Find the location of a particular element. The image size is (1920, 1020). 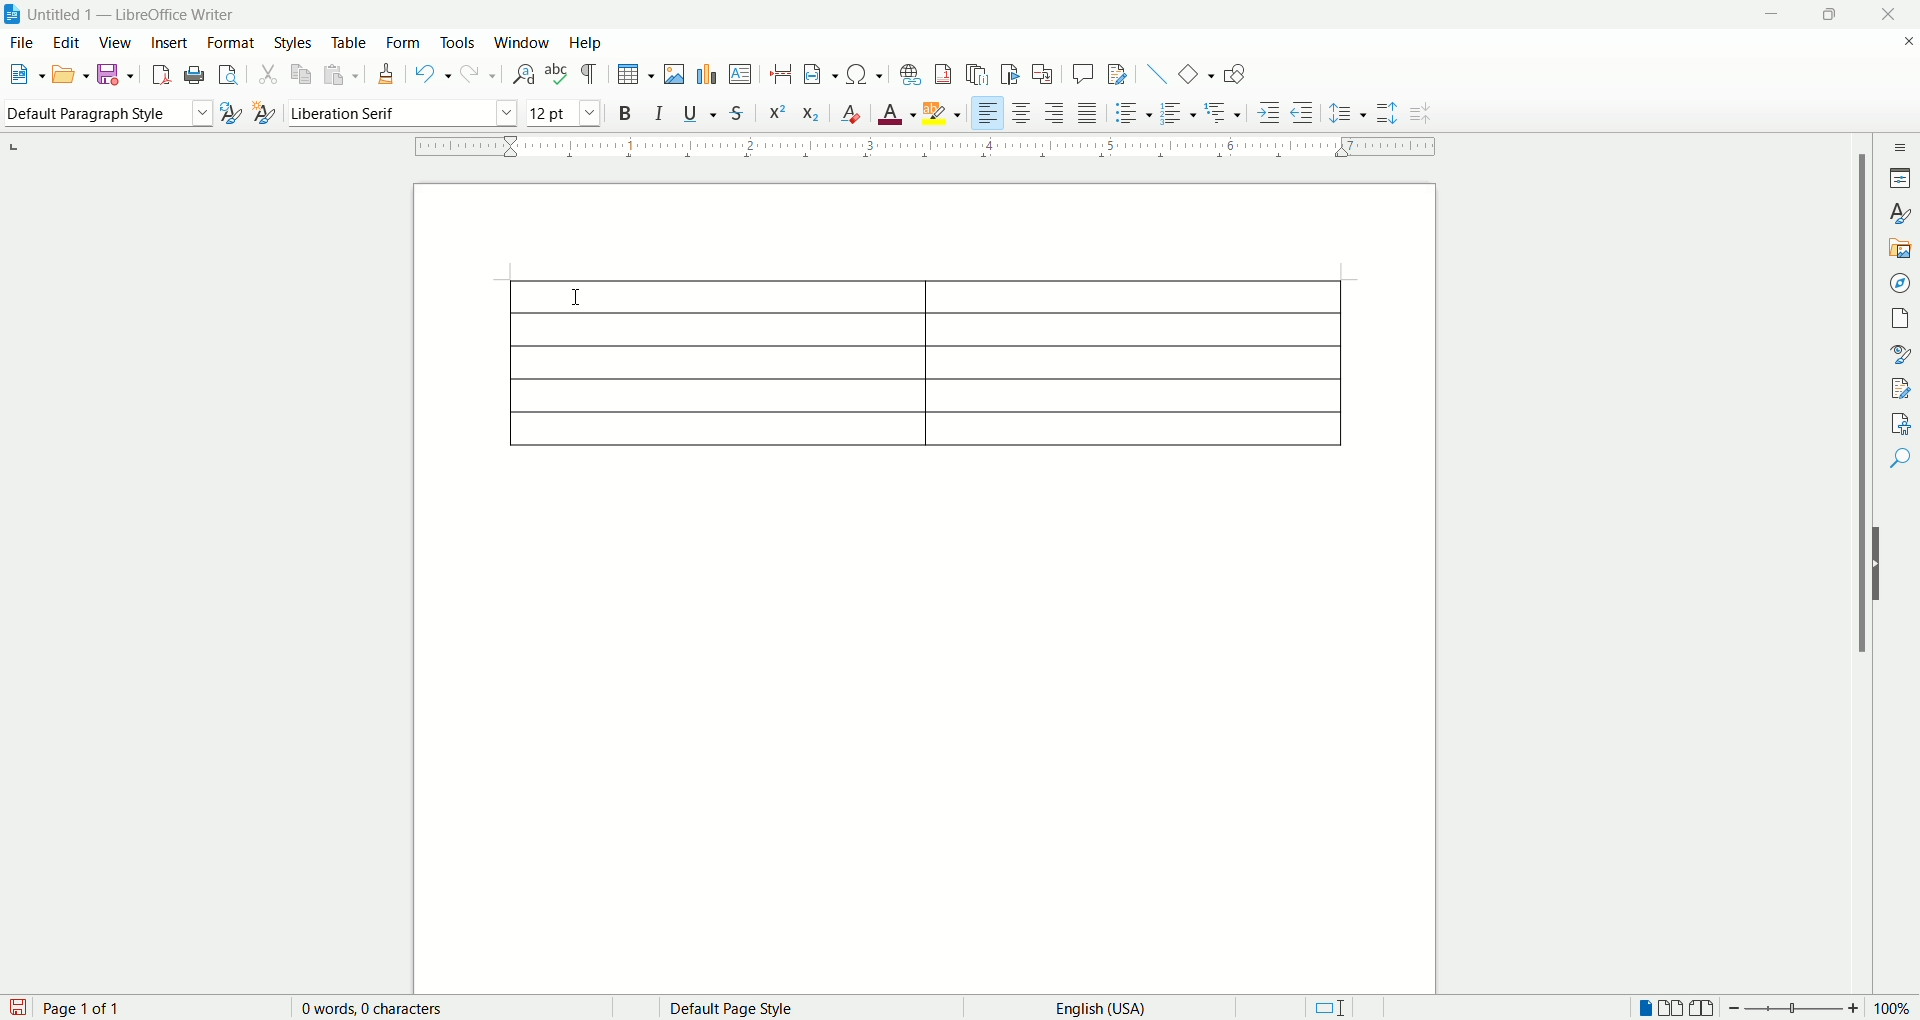

format is located at coordinates (231, 42).